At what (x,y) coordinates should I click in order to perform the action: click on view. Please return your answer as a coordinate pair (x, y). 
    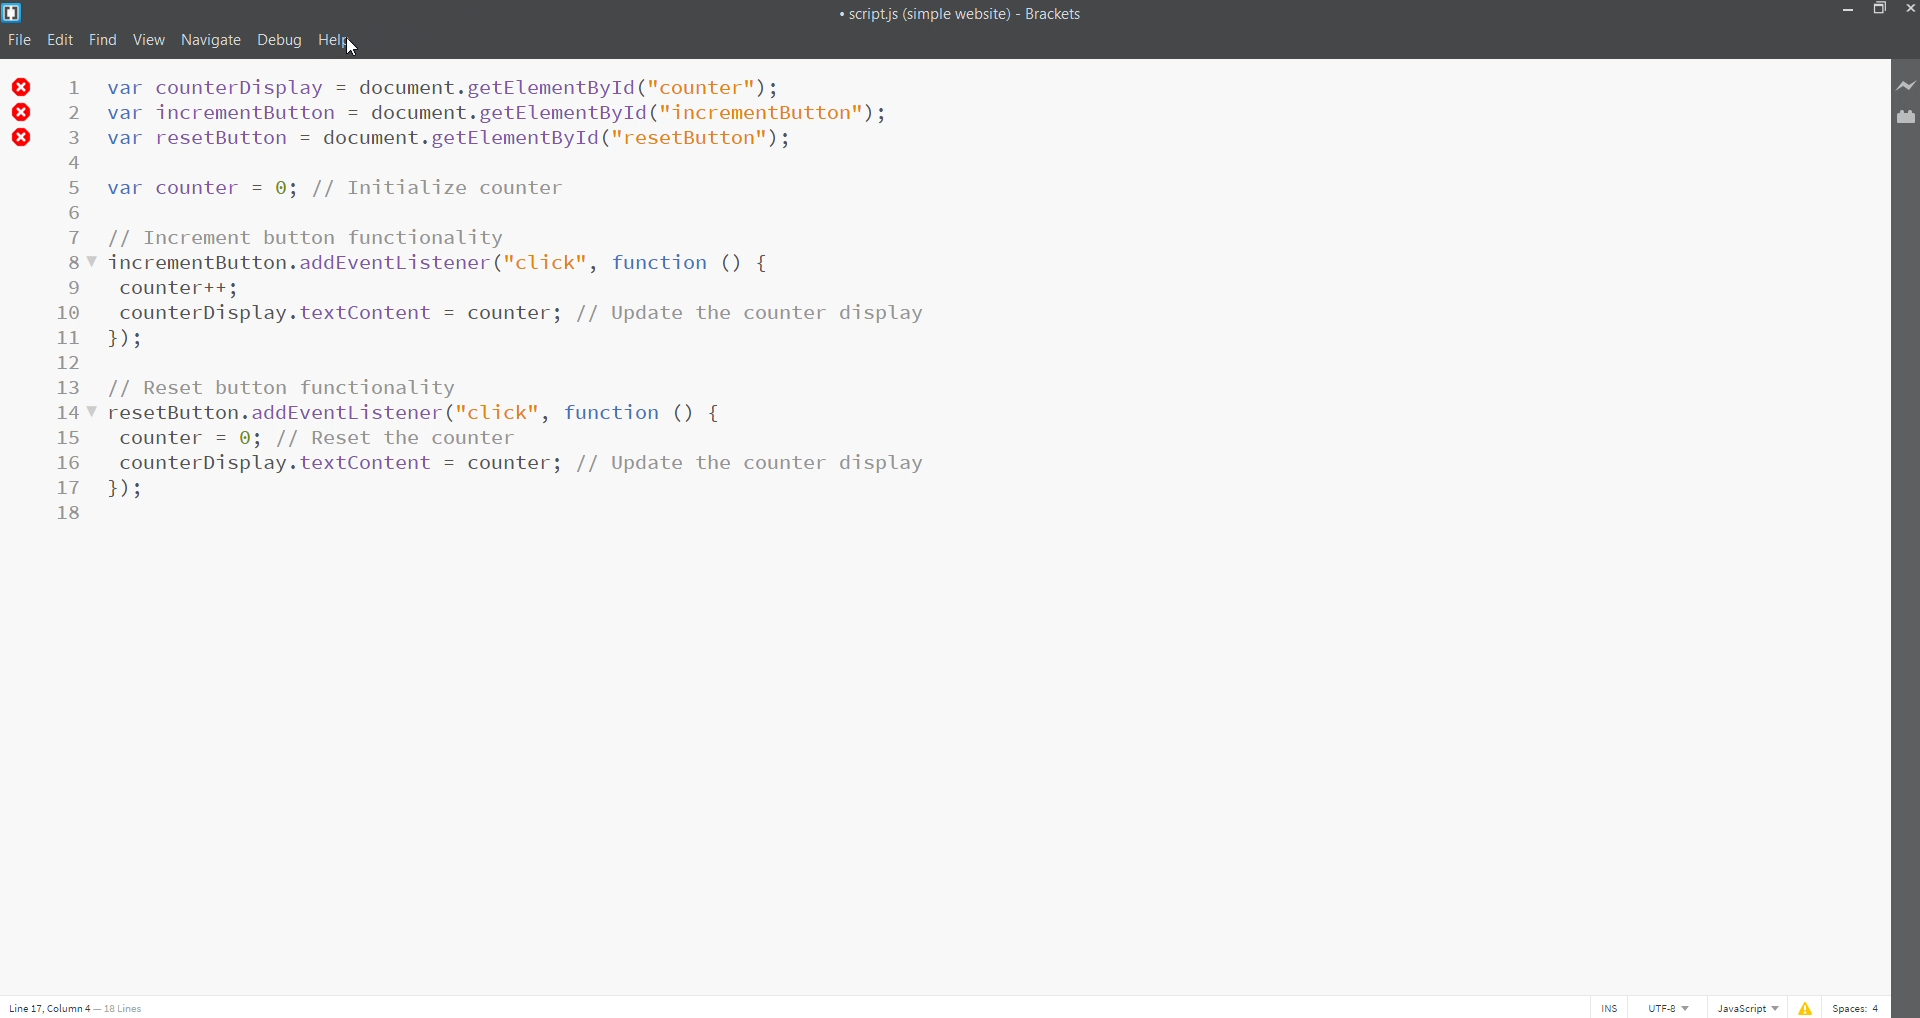
    Looking at the image, I should click on (144, 40).